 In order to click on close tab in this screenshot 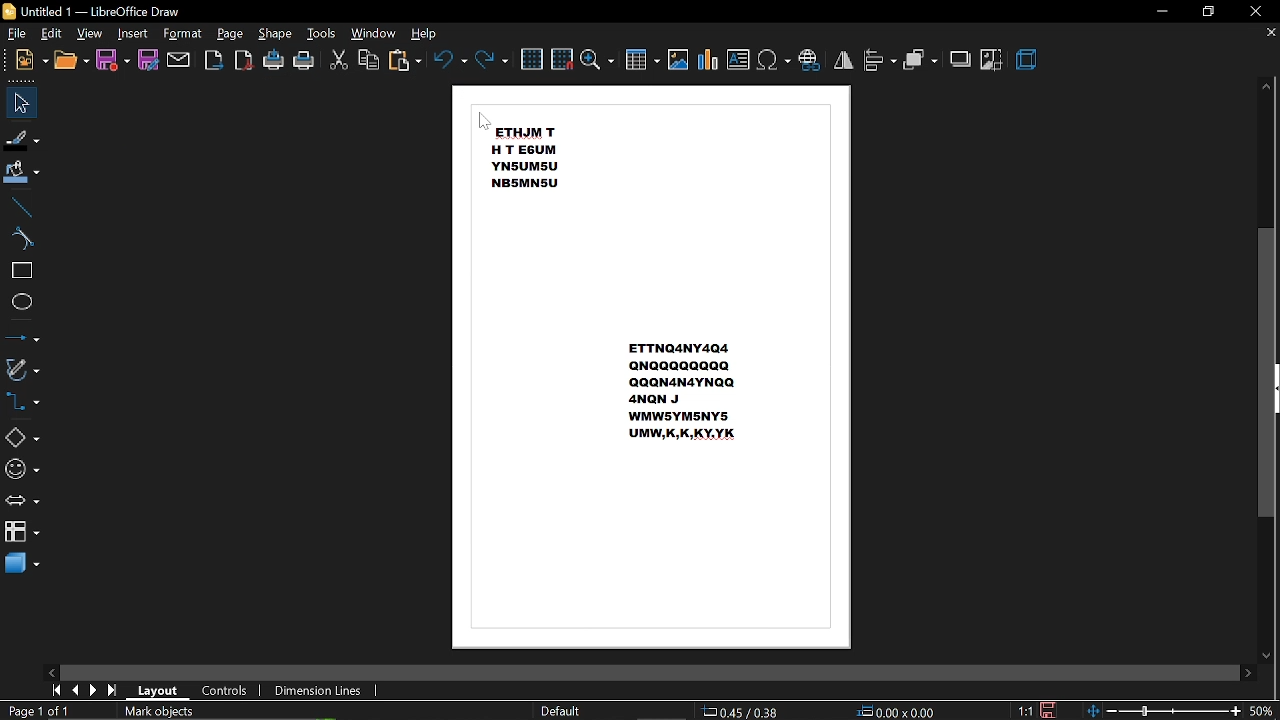, I will do `click(1270, 33)`.